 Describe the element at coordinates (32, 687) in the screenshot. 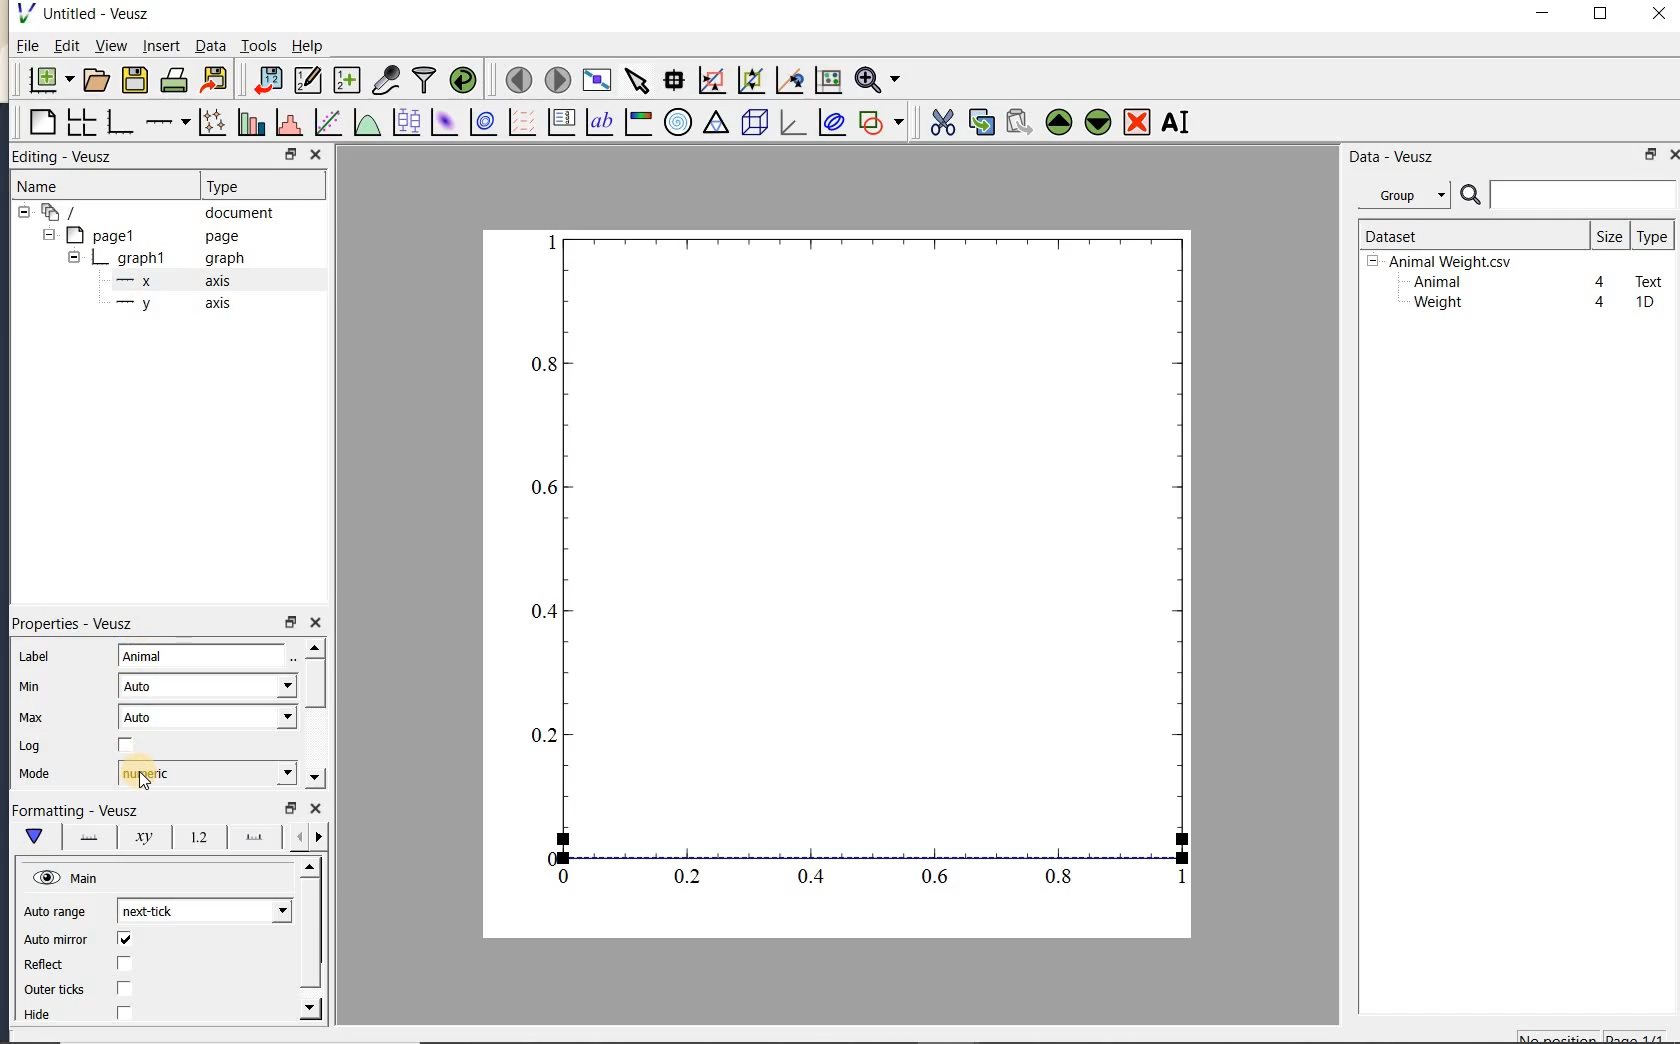

I see `Min` at that location.